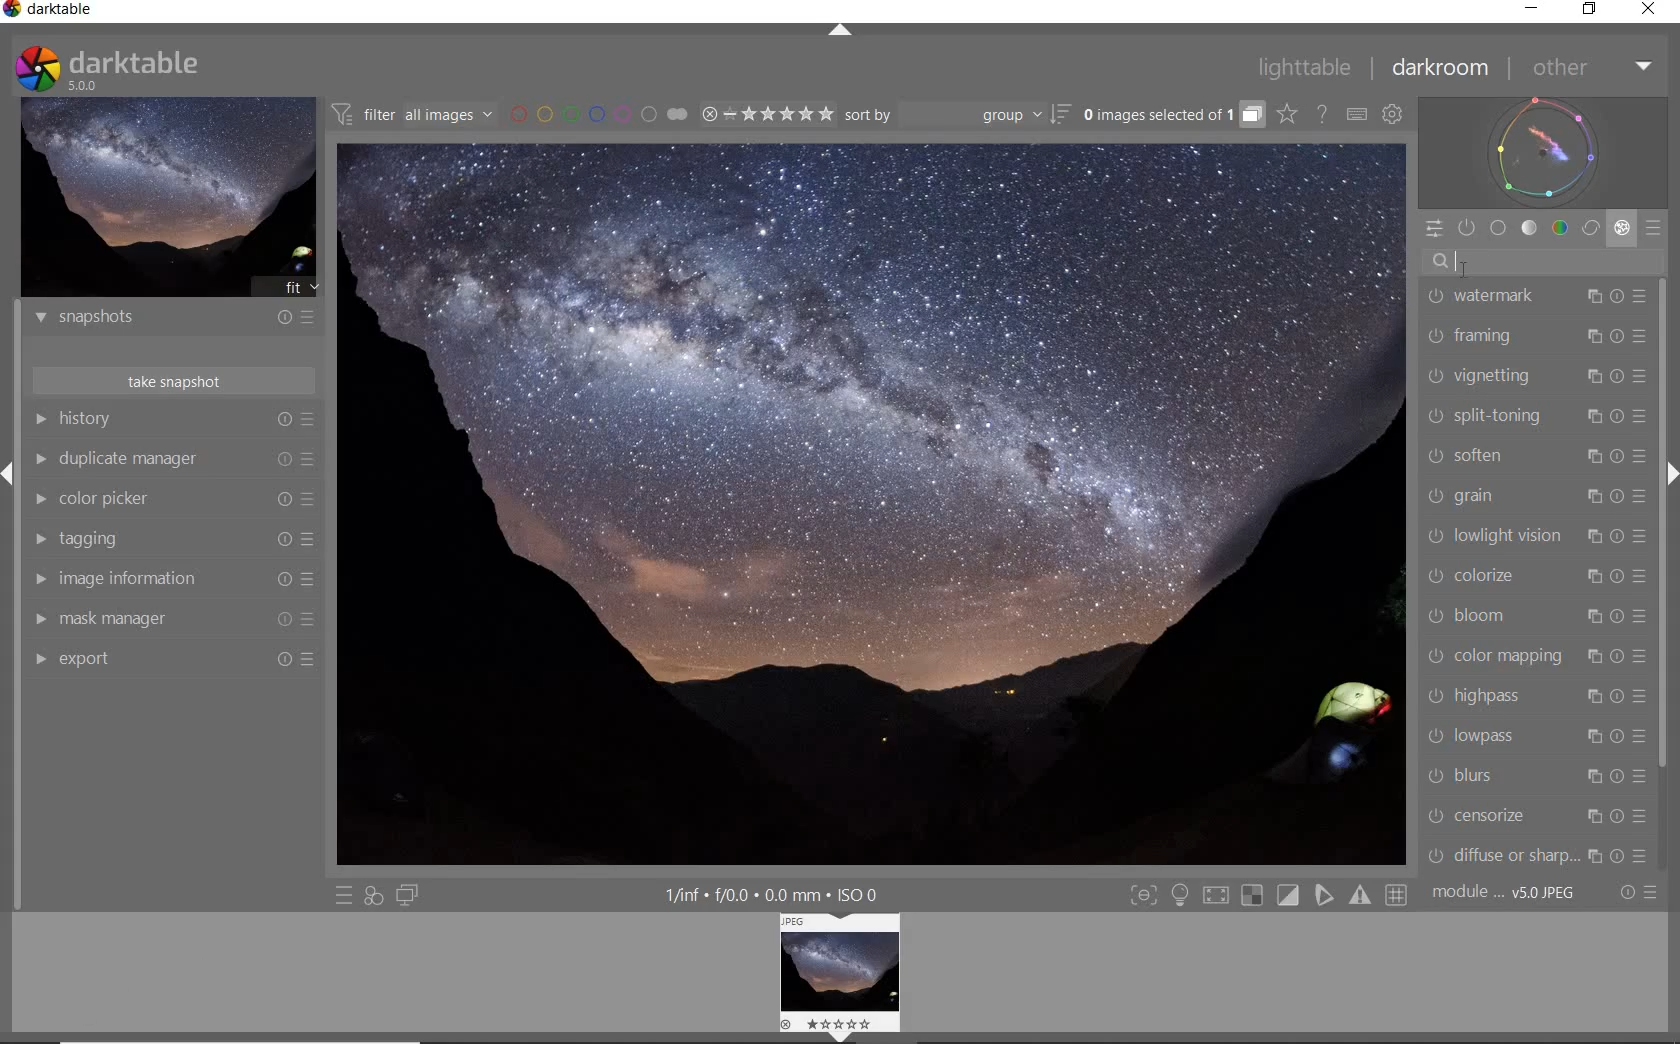 This screenshot has width=1680, height=1044. Describe the element at coordinates (1590, 229) in the screenshot. I see `CORRECT` at that location.